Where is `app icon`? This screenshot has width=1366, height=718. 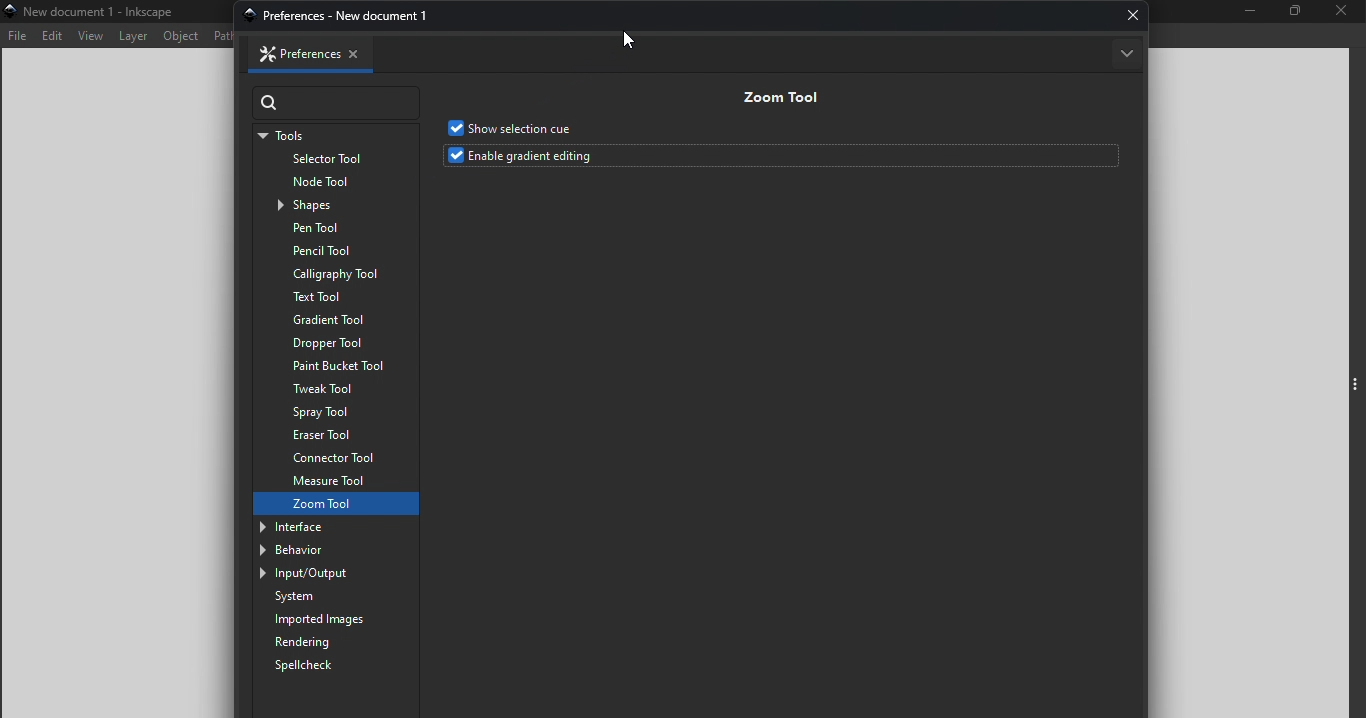 app icon is located at coordinates (10, 11).